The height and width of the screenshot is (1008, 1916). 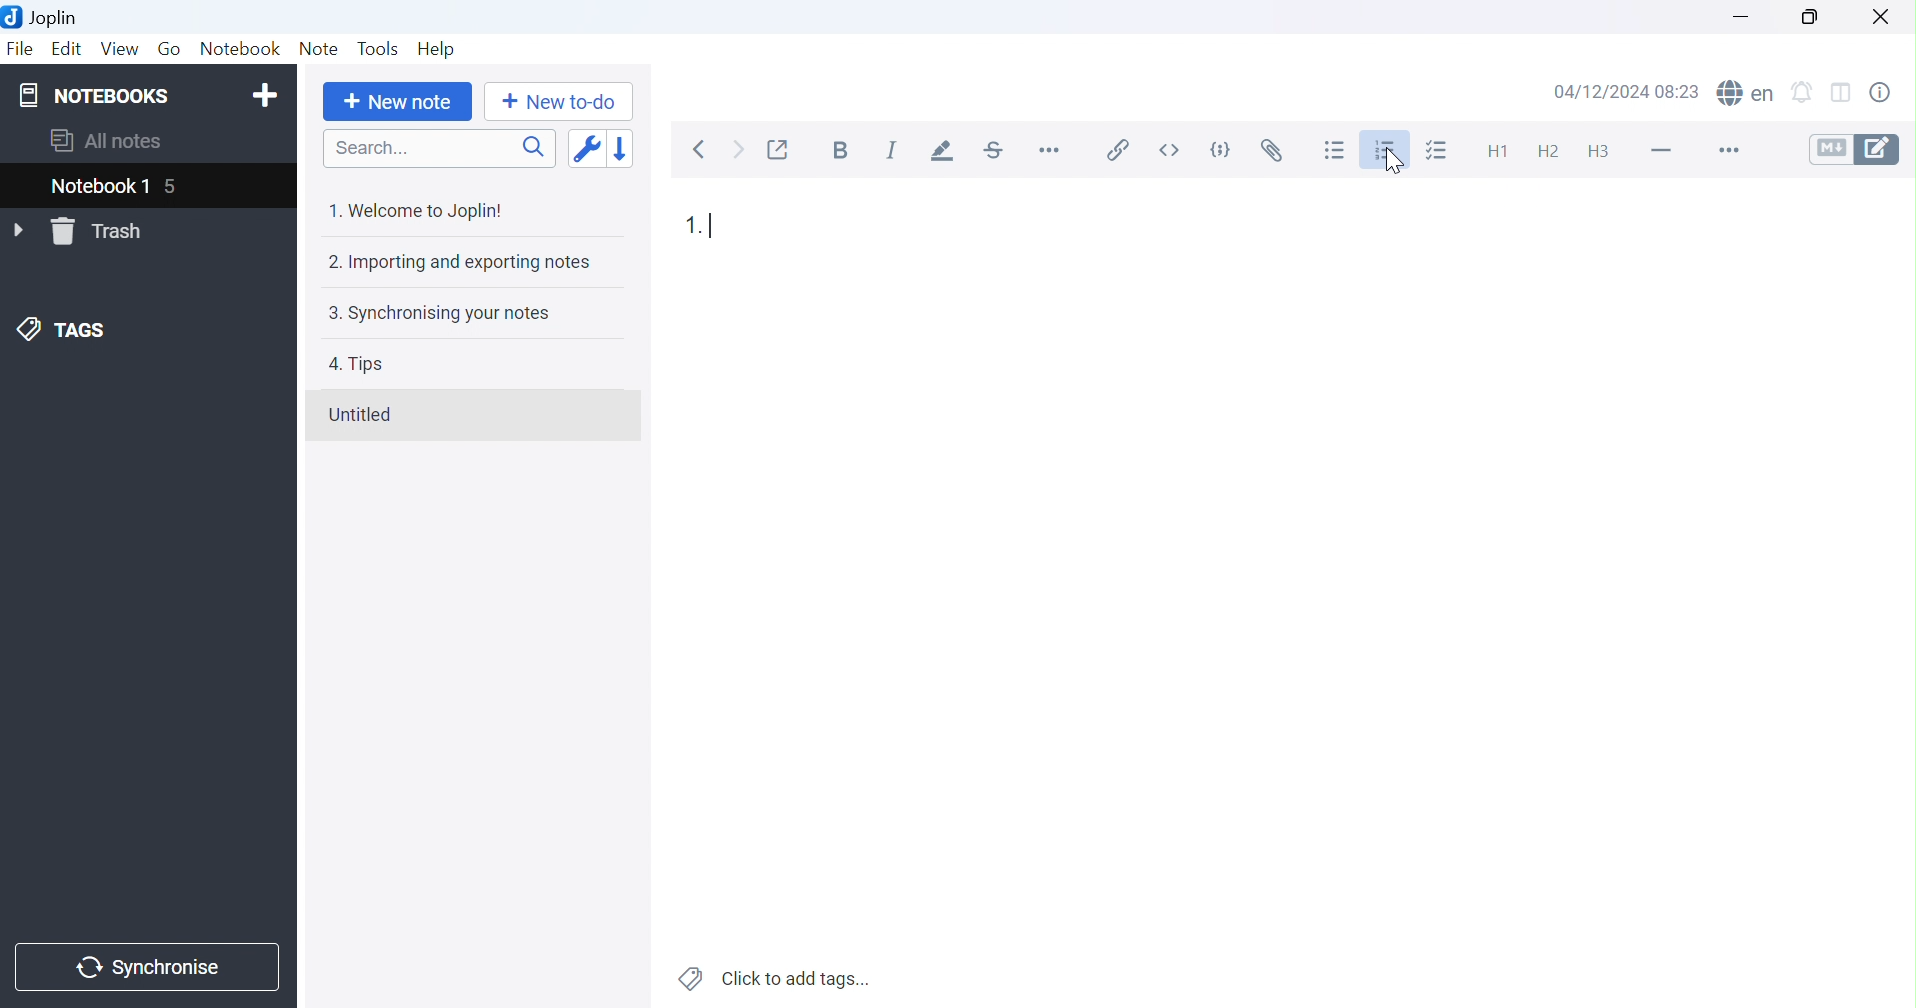 What do you see at coordinates (586, 149) in the screenshot?
I see `Toggle reverse order field` at bounding box center [586, 149].